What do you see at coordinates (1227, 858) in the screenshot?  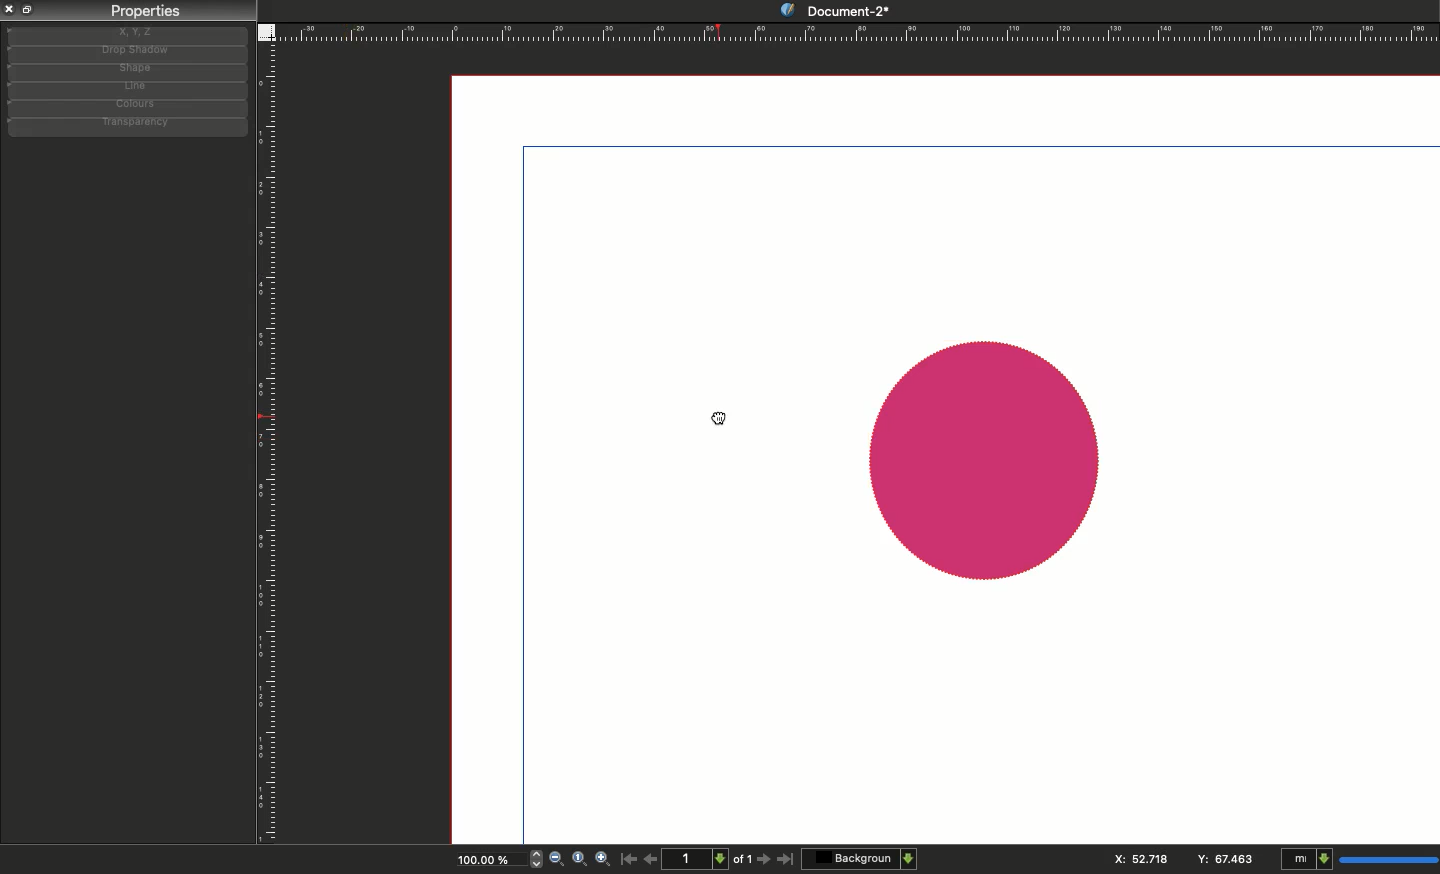 I see `Y: 84.706` at bounding box center [1227, 858].